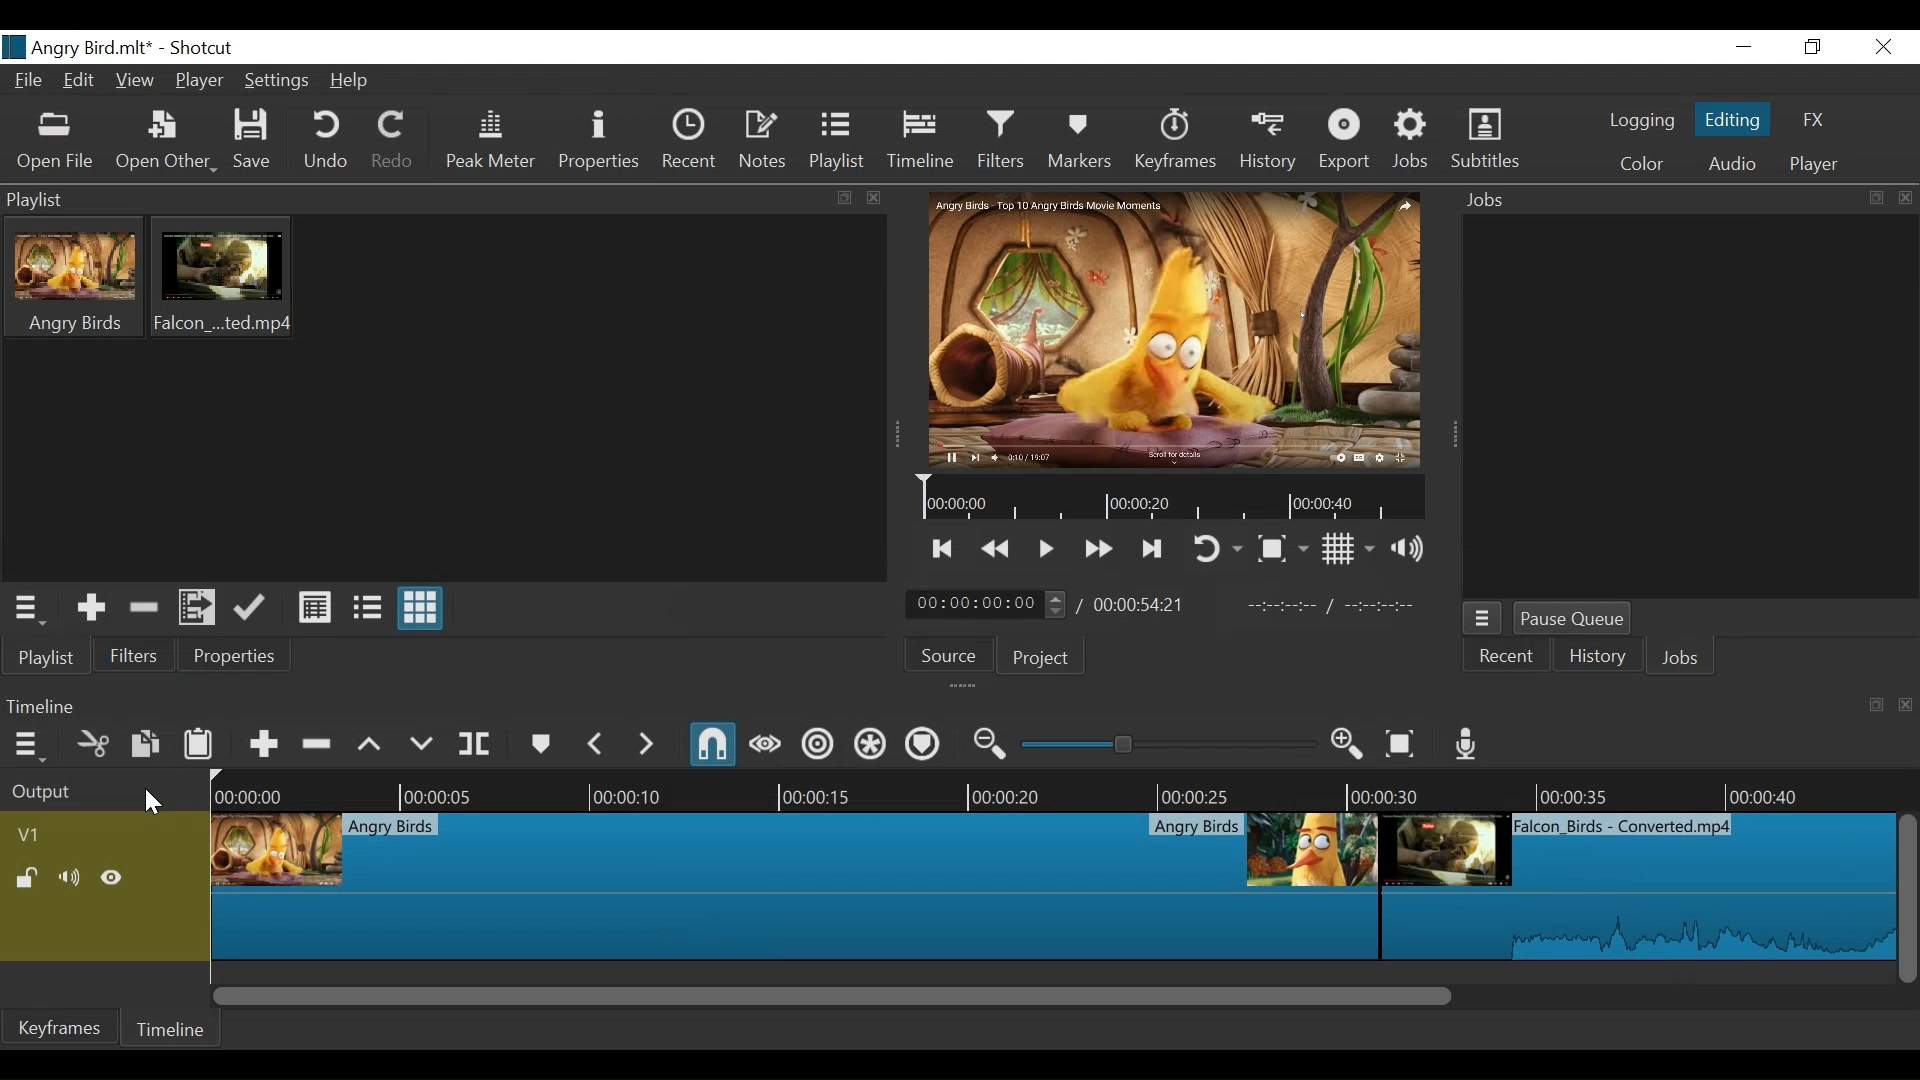 This screenshot has width=1920, height=1080. Describe the element at coordinates (111, 877) in the screenshot. I see `Hide` at that location.